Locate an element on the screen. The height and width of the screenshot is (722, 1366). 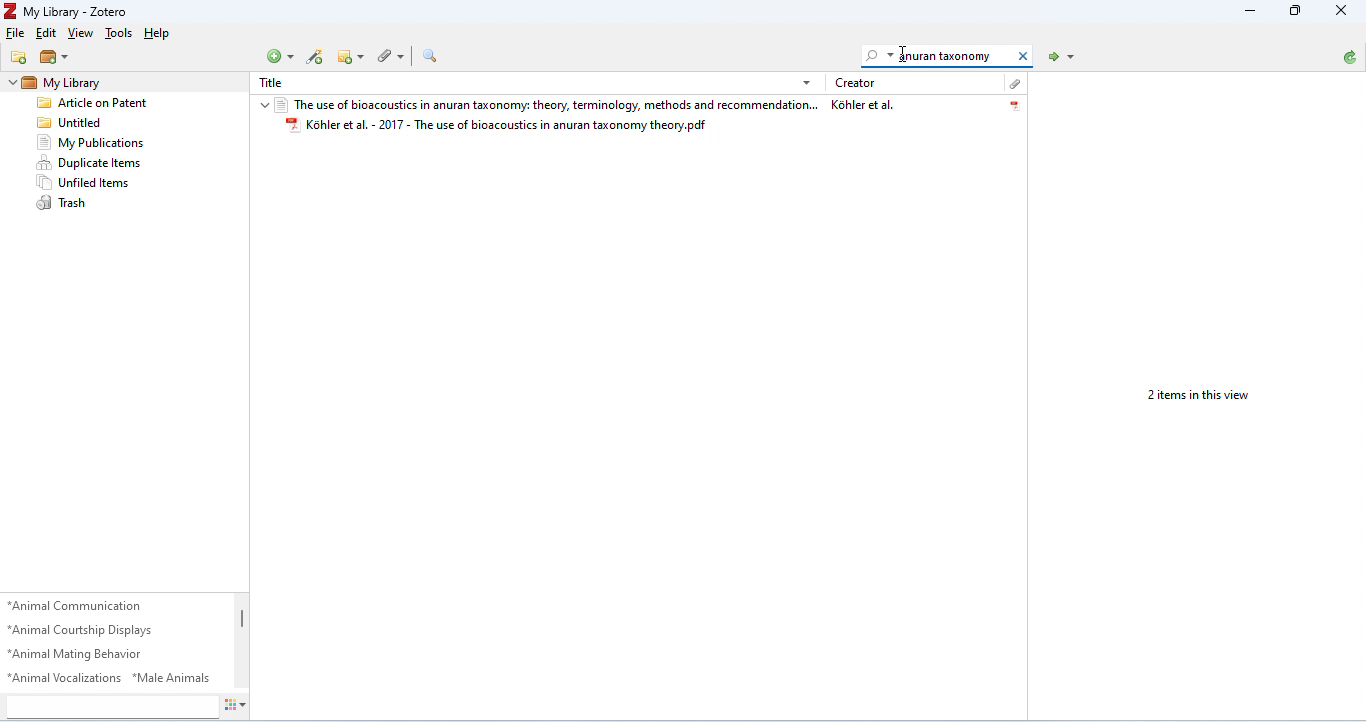
Cursor Position is located at coordinates (902, 55).